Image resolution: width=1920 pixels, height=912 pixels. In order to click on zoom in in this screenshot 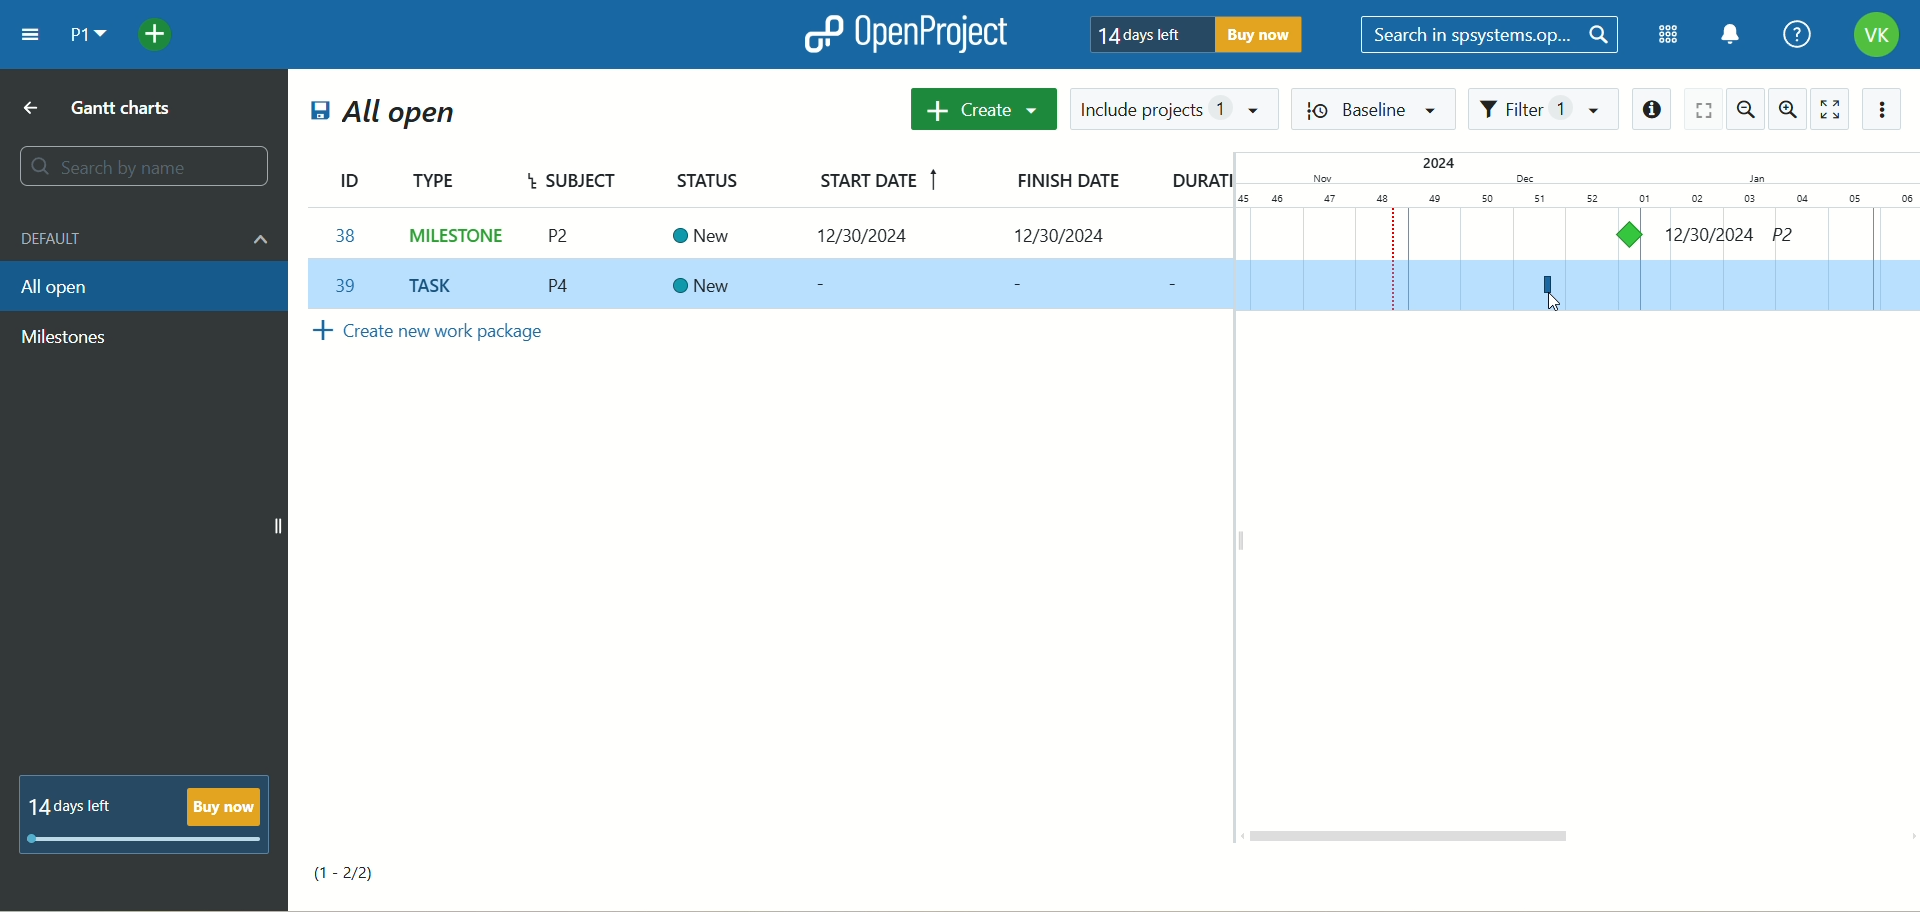, I will do `click(1787, 110)`.